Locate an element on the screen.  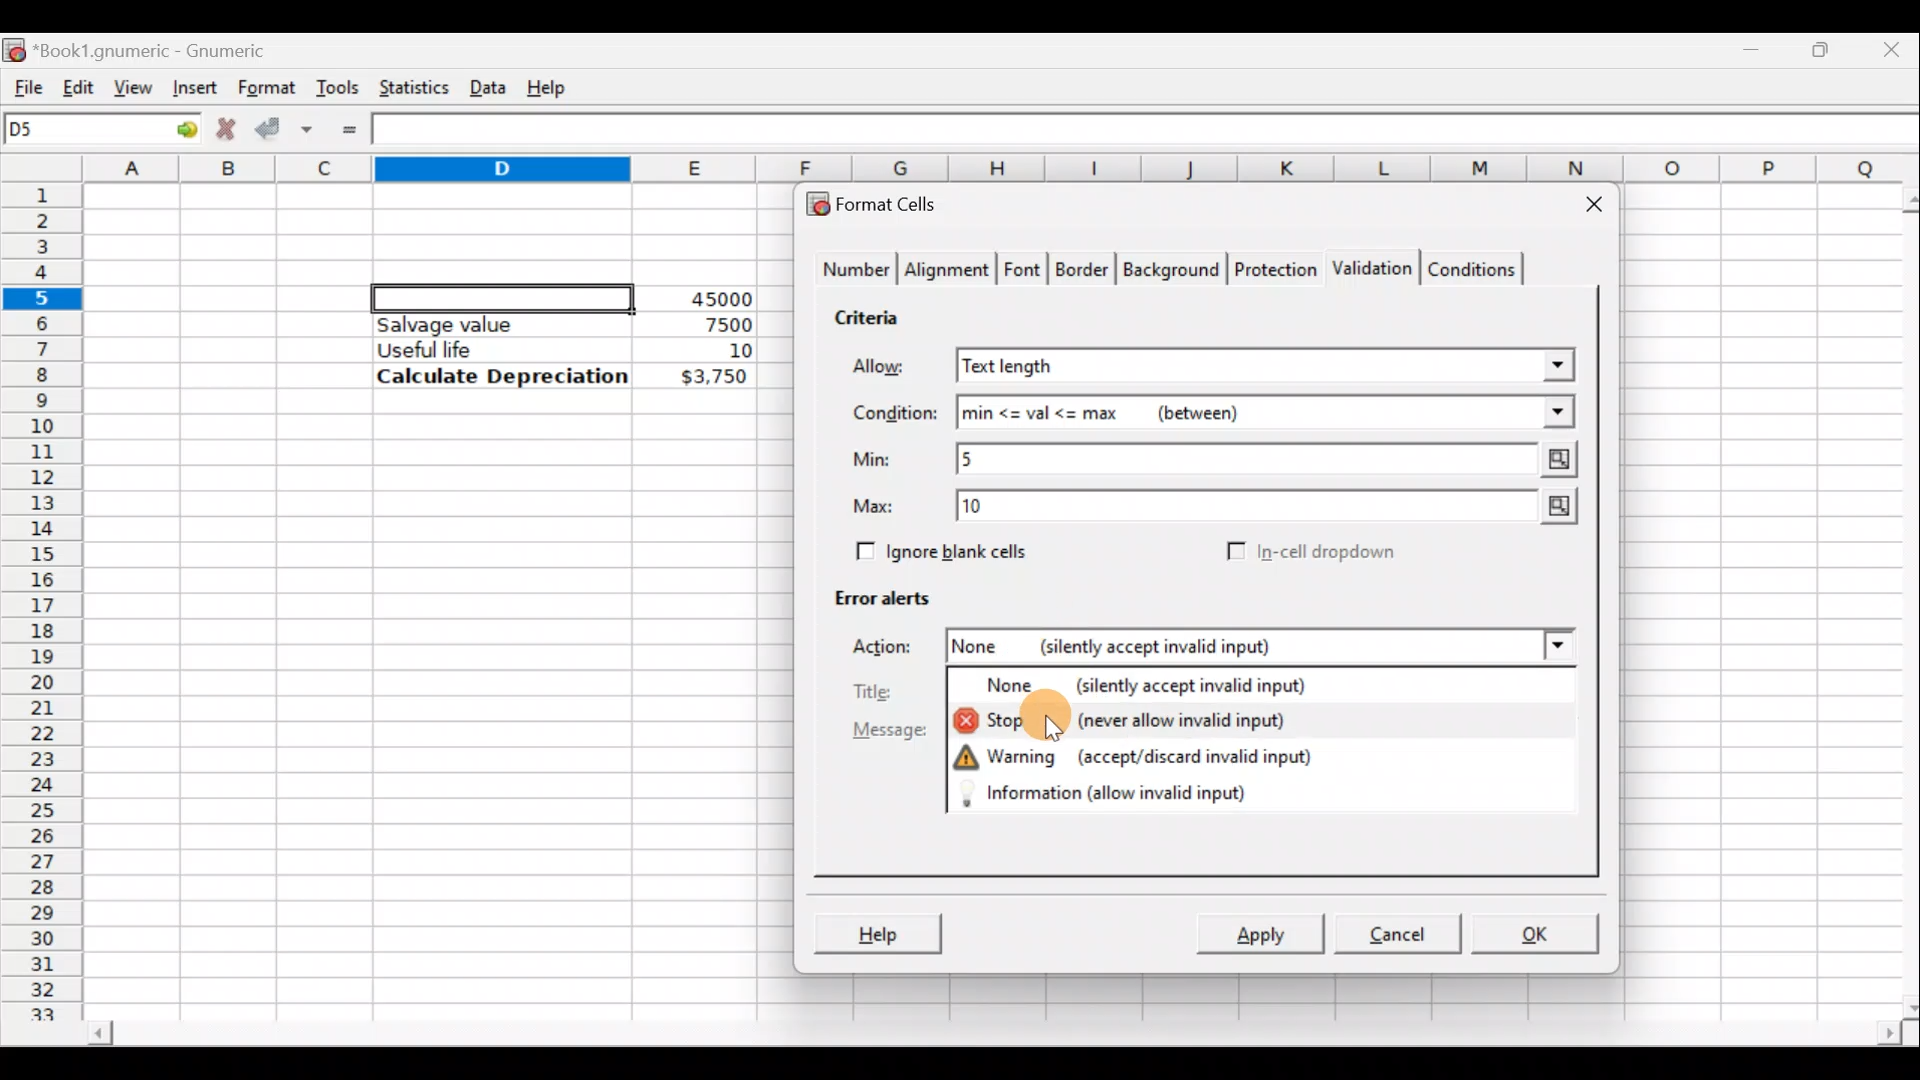
View is located at coordinates (134, 86).